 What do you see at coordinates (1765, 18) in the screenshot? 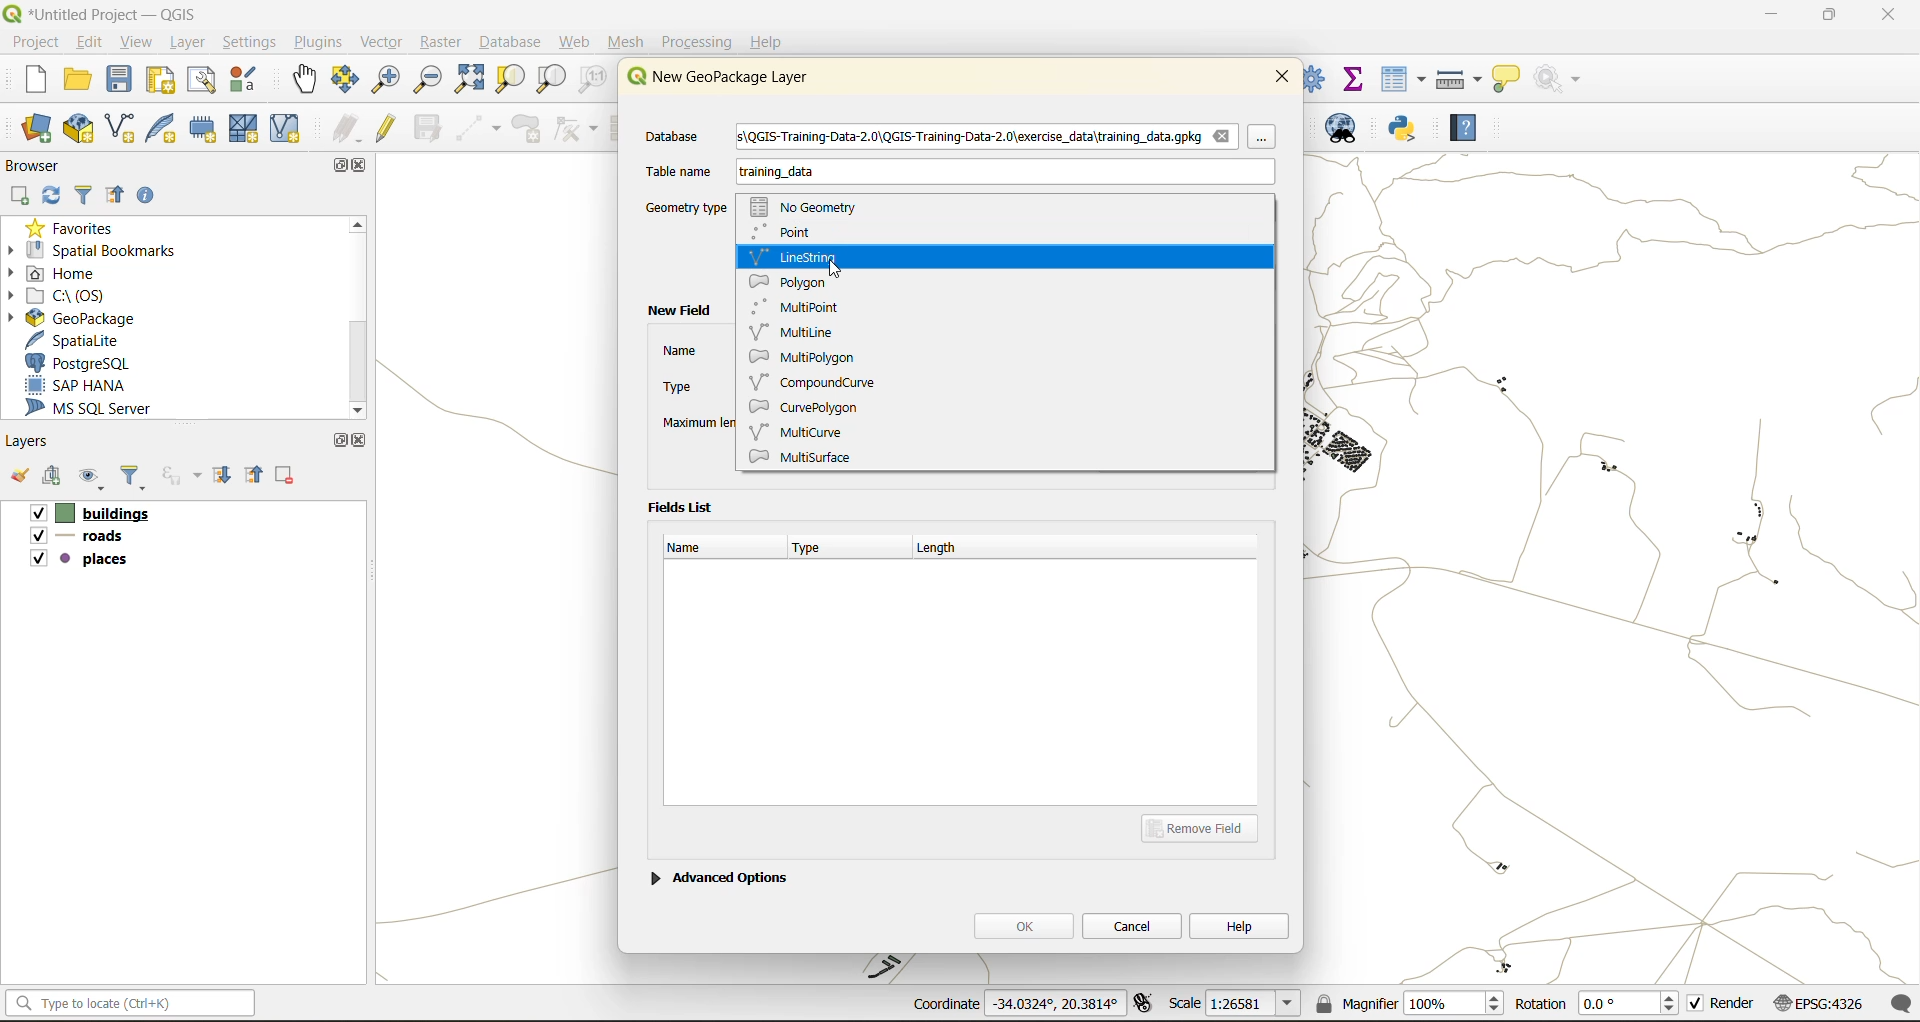
I see `minimize` at bounding box center [1765, 18].